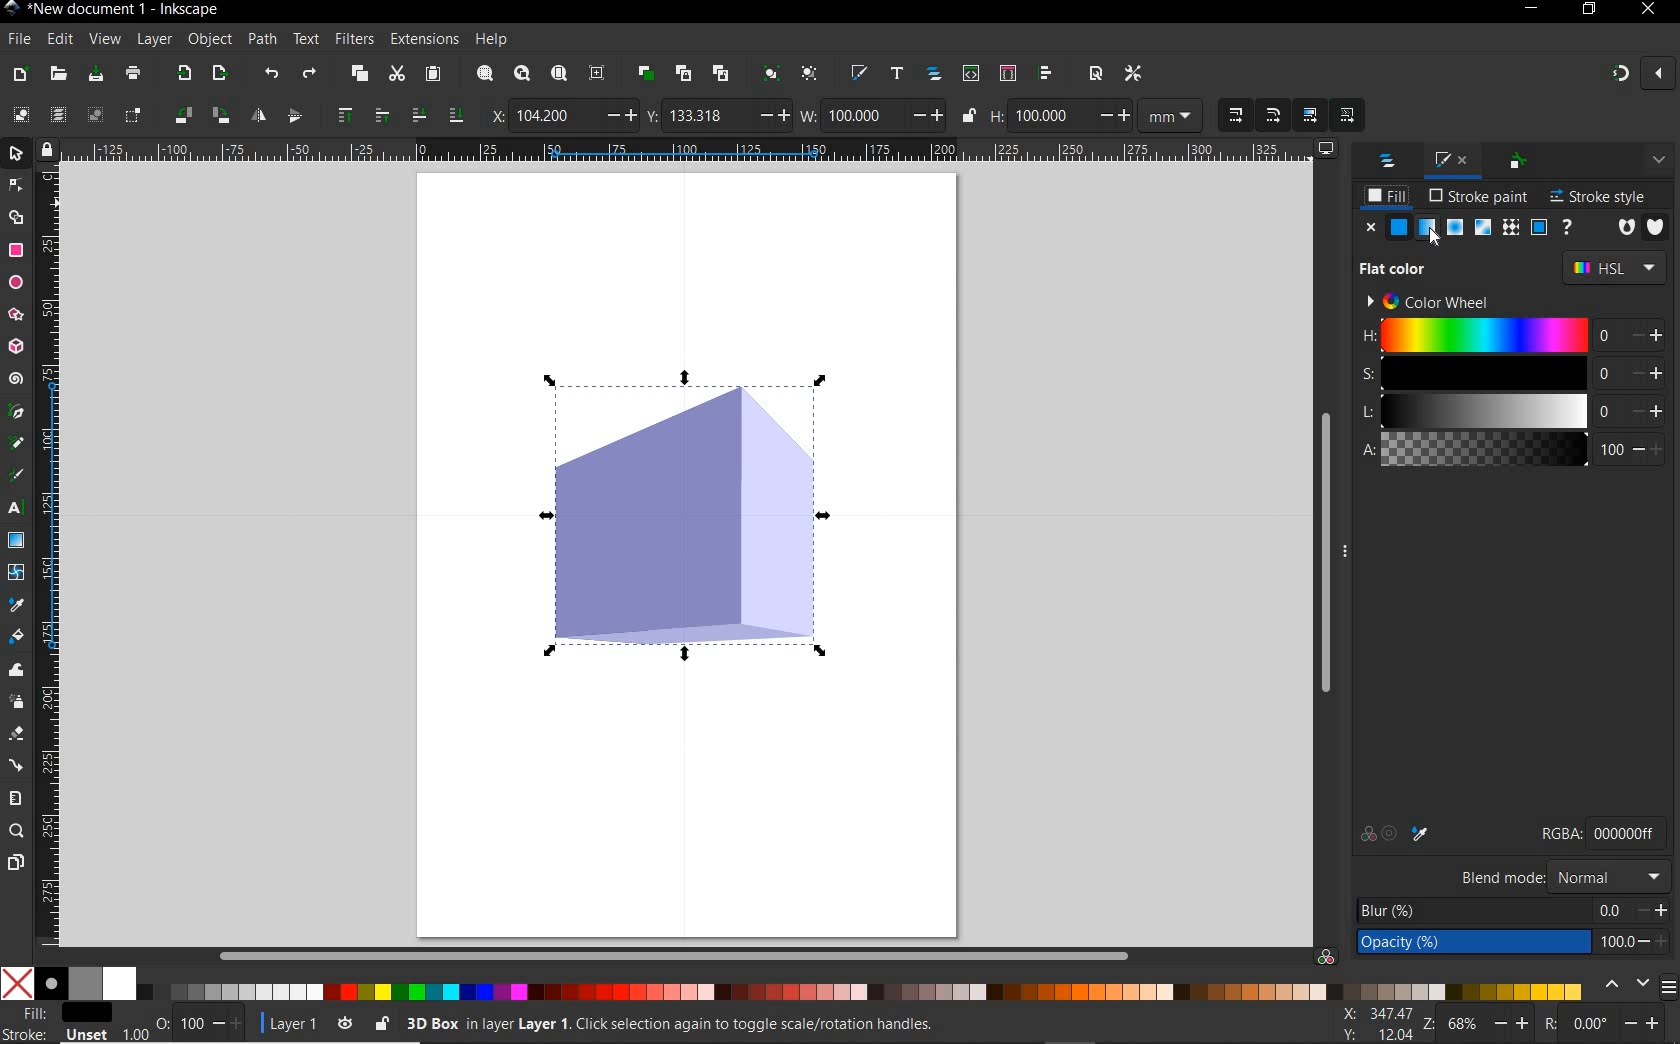  I want to click on RAISE SELECTION, so click(343, 117).